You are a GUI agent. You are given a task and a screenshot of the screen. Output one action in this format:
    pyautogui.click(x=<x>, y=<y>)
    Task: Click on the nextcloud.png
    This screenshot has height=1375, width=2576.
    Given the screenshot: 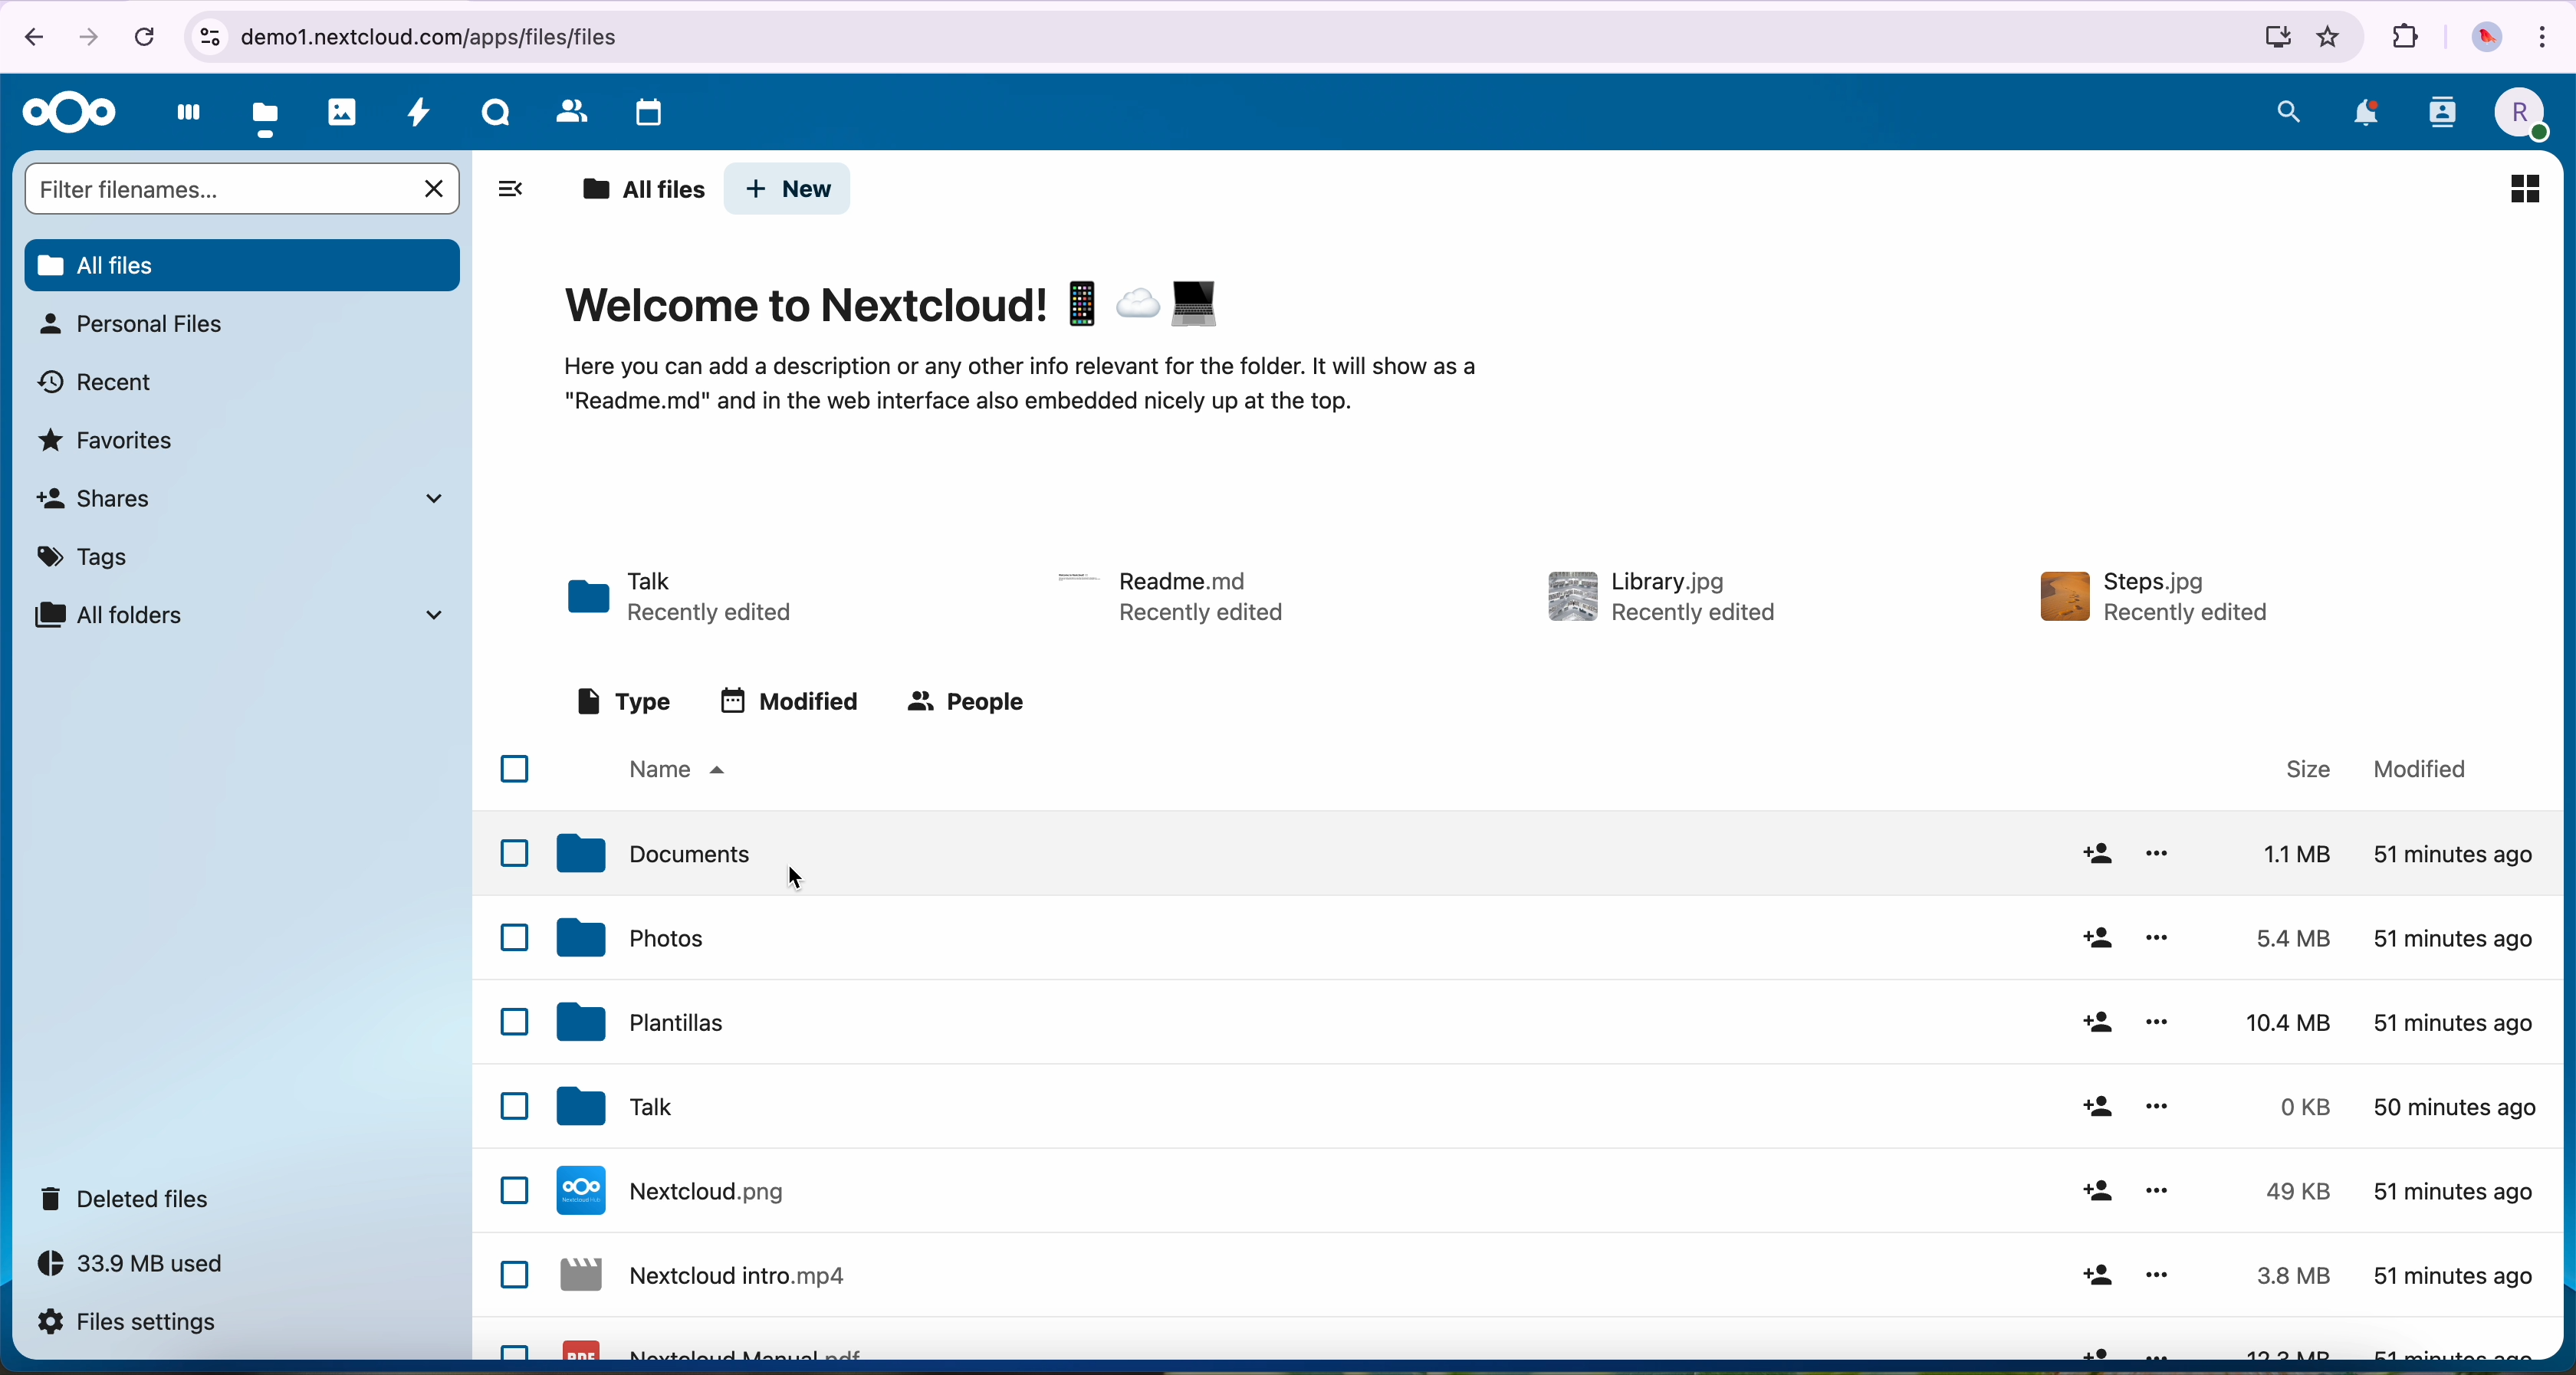 What is the action you would take?
    pyautogui.click(x=672, y=1187)
    